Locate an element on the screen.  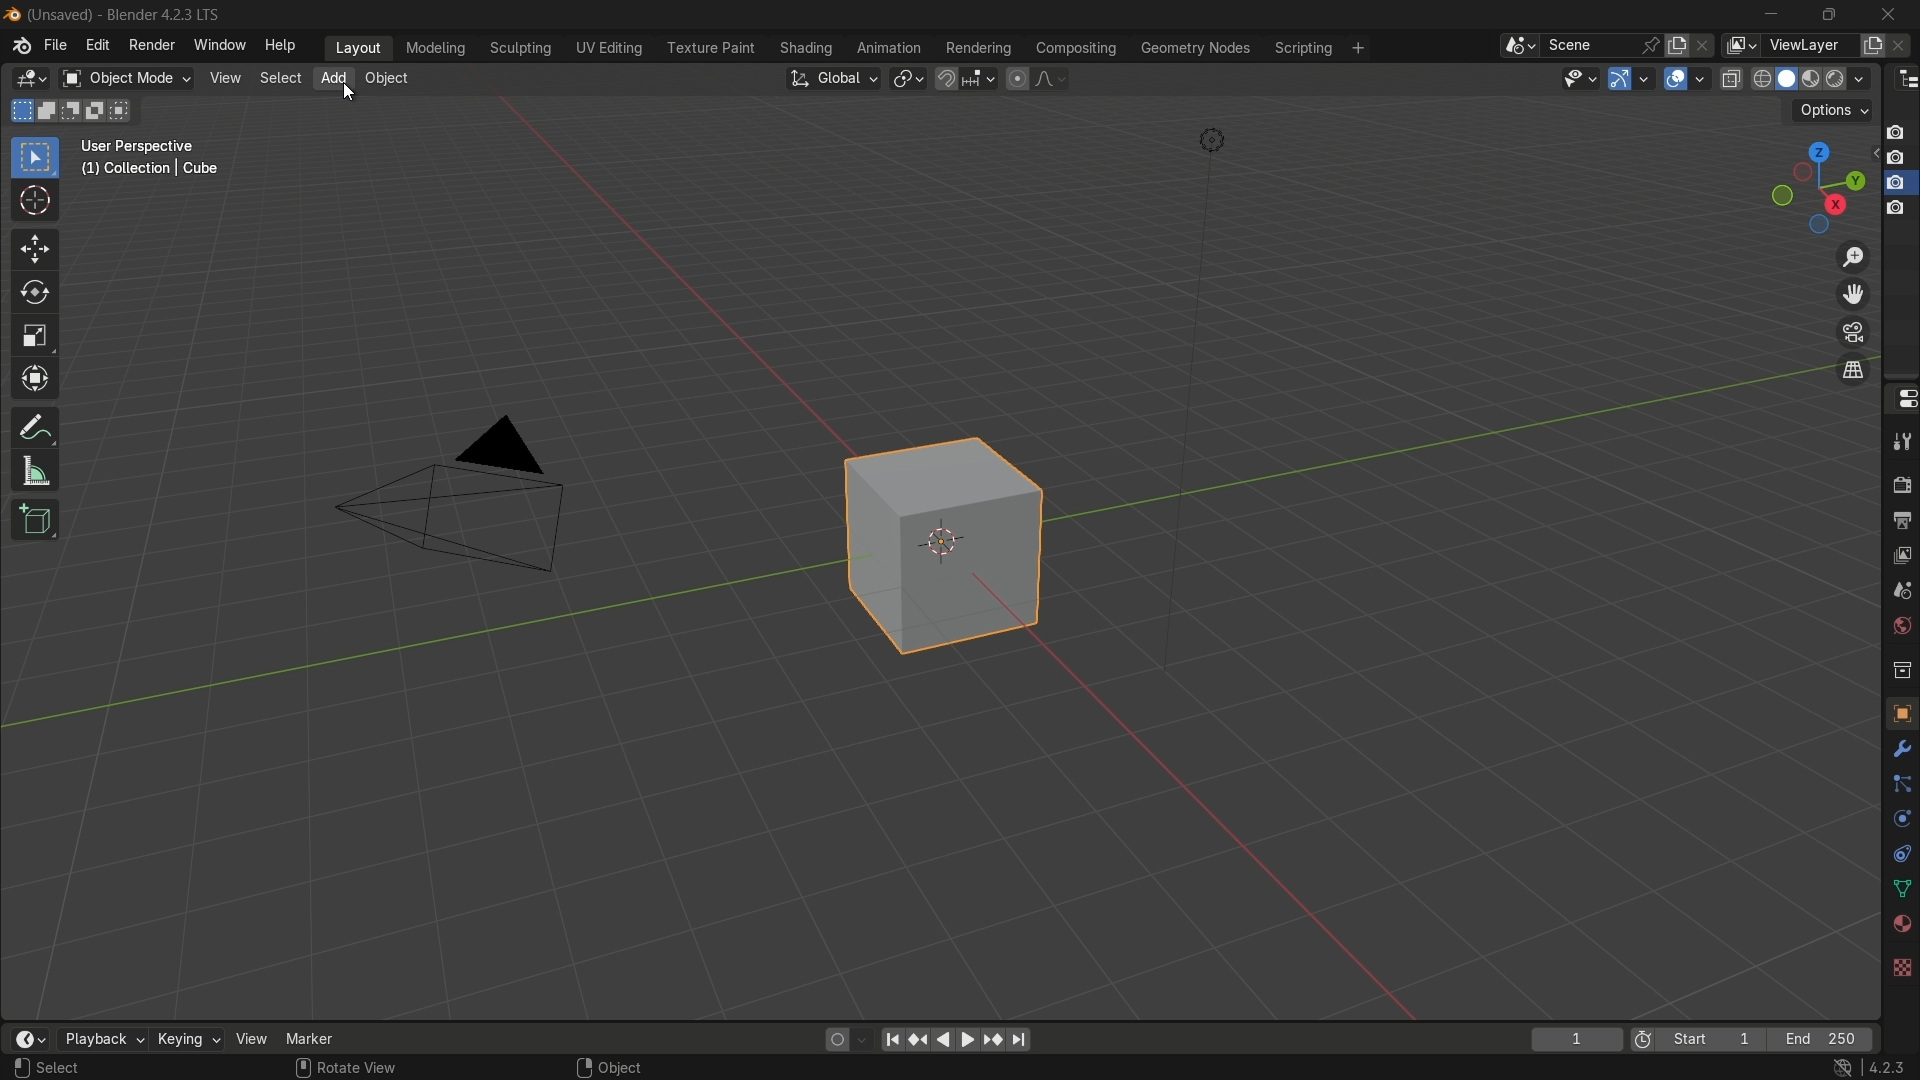
zoom in/out is located at coordinates (1853, 256).